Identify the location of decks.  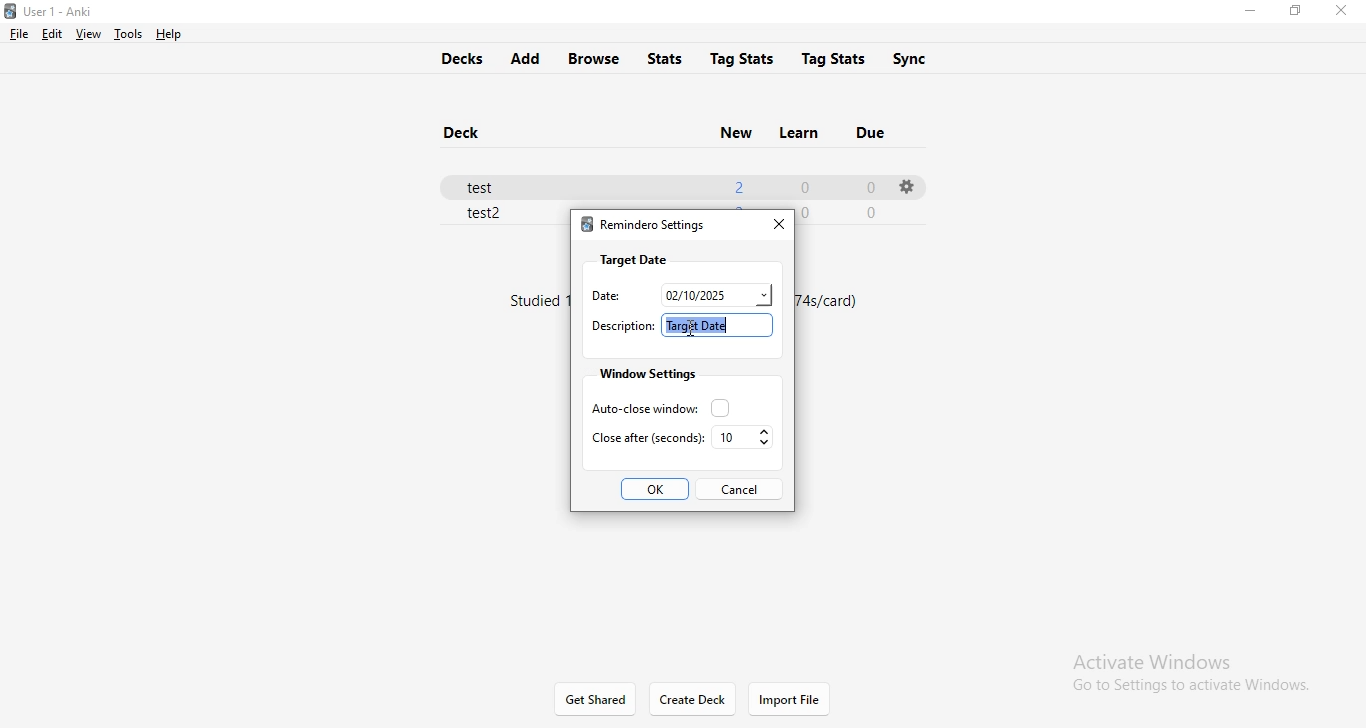
(457, 56).